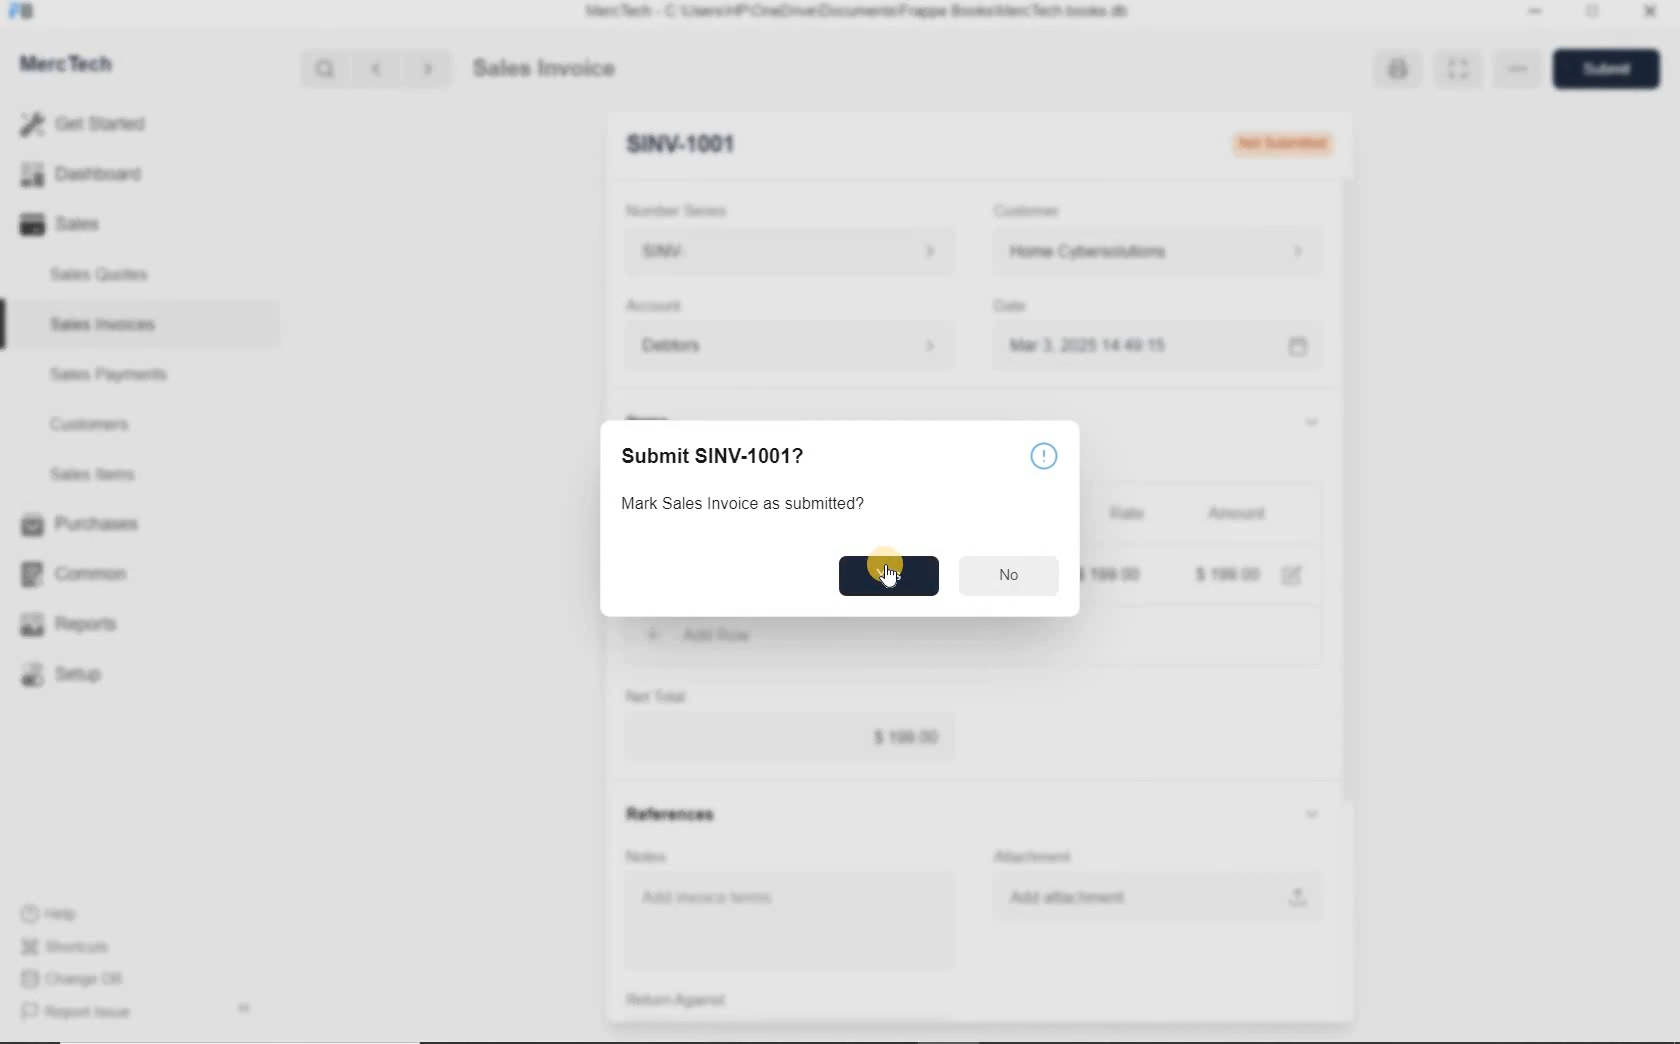  Describe the element at coordinates (84, 674) in the screenshot. I see `Setup` at that location.